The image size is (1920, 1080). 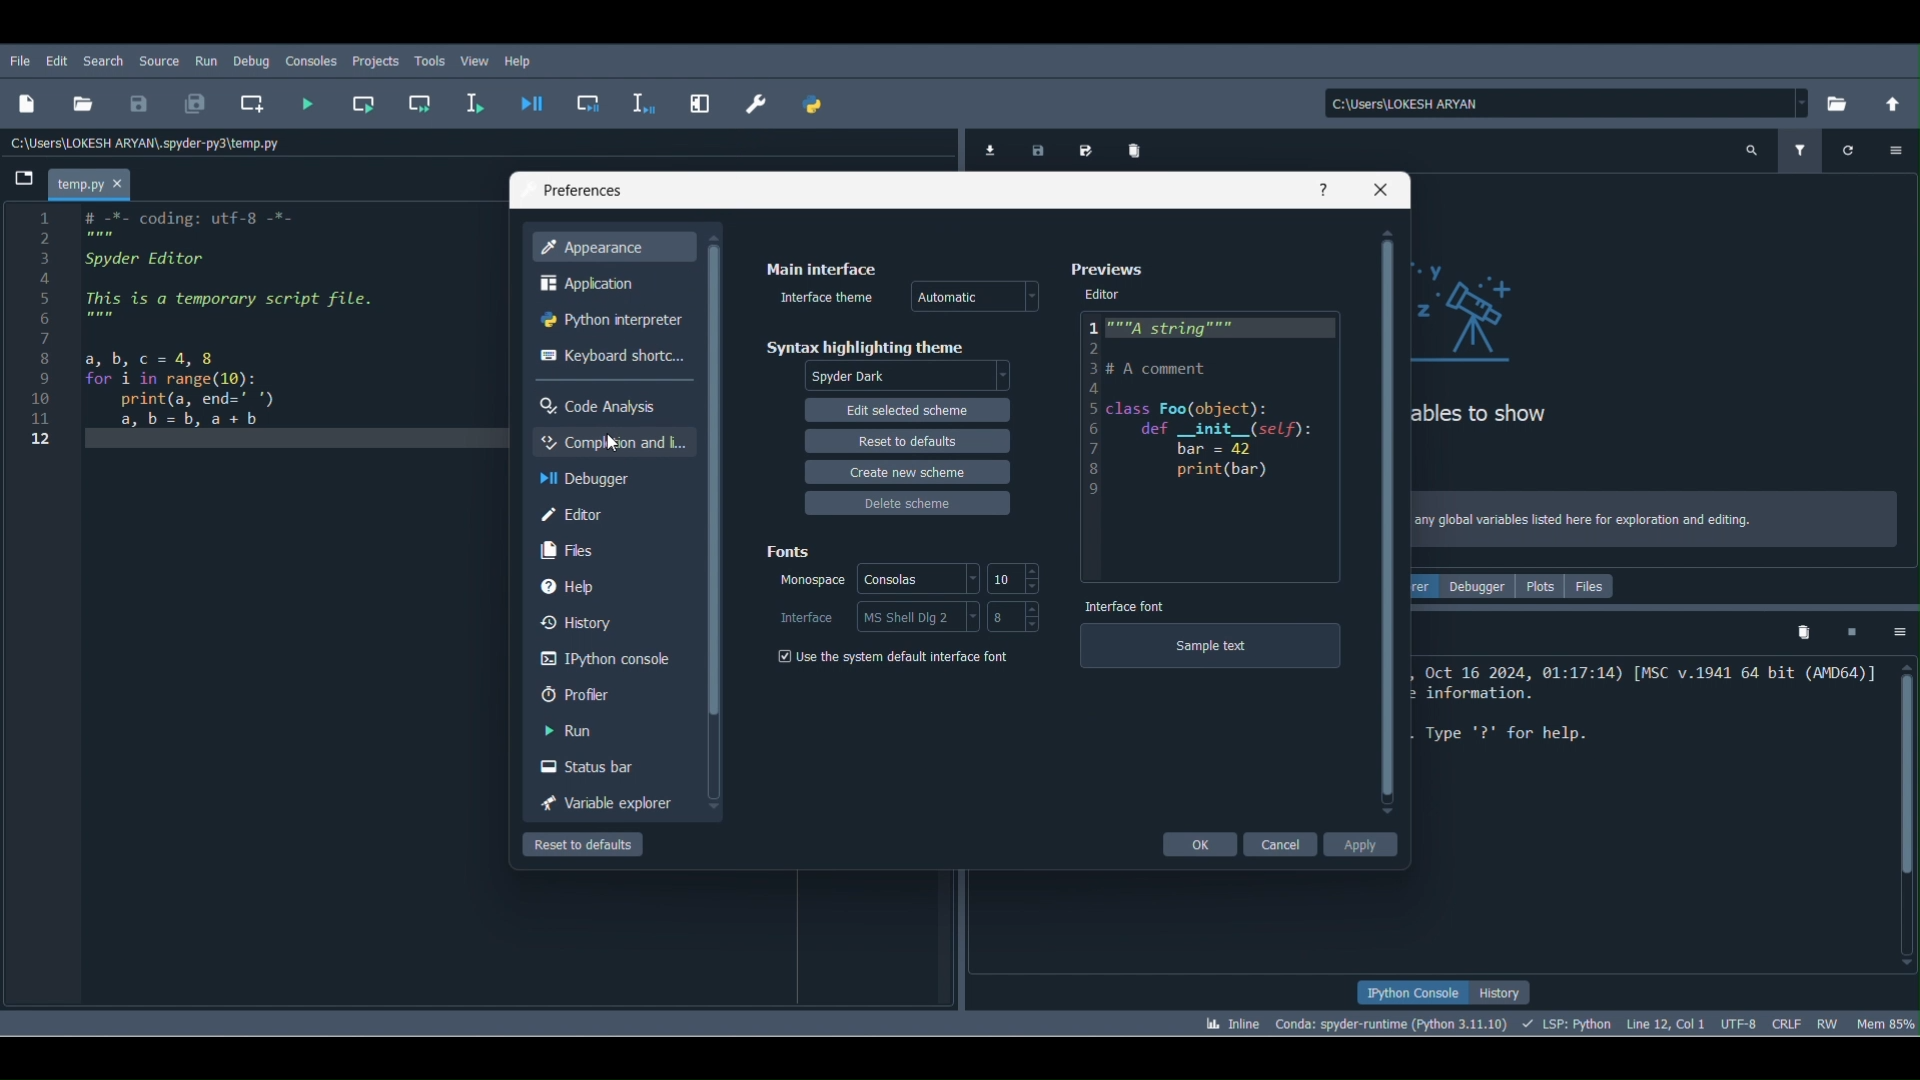 What do you see at coordinates (1230, 1021) in the screenshot?
I see `Click to toggle between inline and interactive Matplotlib plotting` at bounding box center [1230, 1021].